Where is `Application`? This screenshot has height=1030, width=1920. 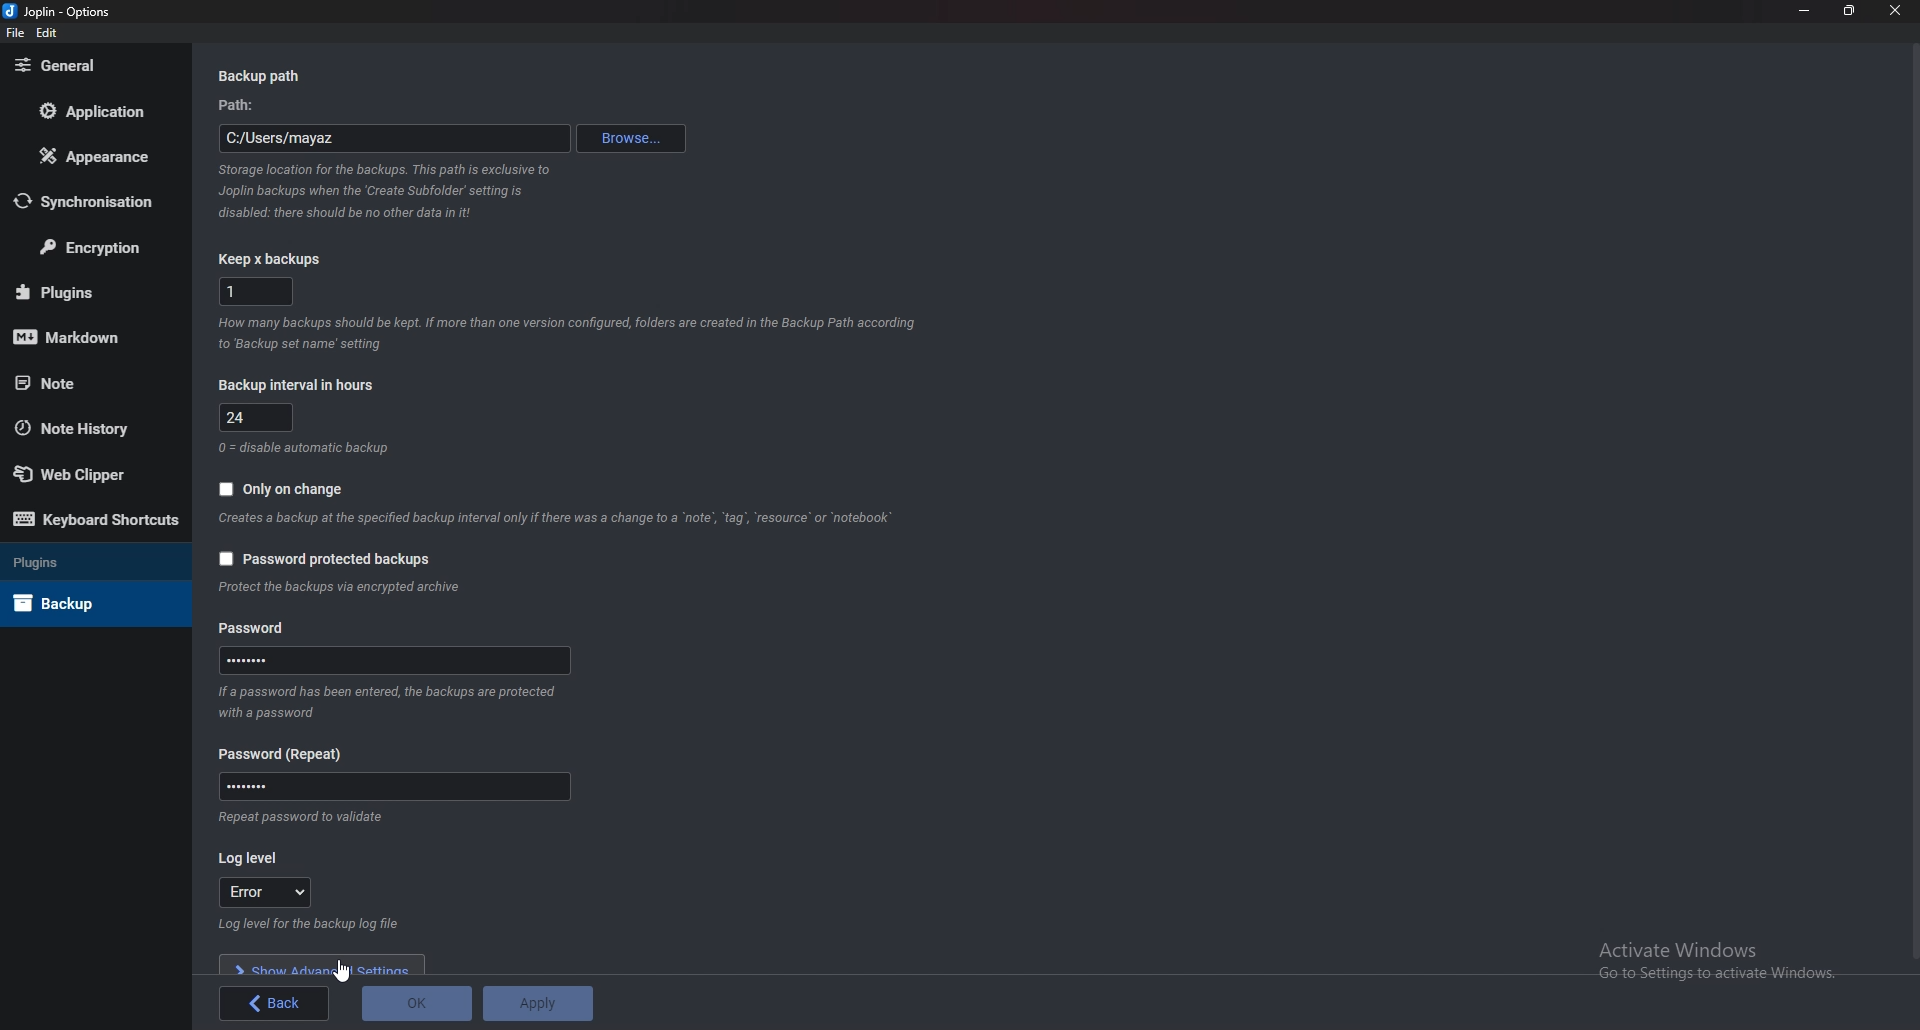
Application is located at coordinates (95, 110).